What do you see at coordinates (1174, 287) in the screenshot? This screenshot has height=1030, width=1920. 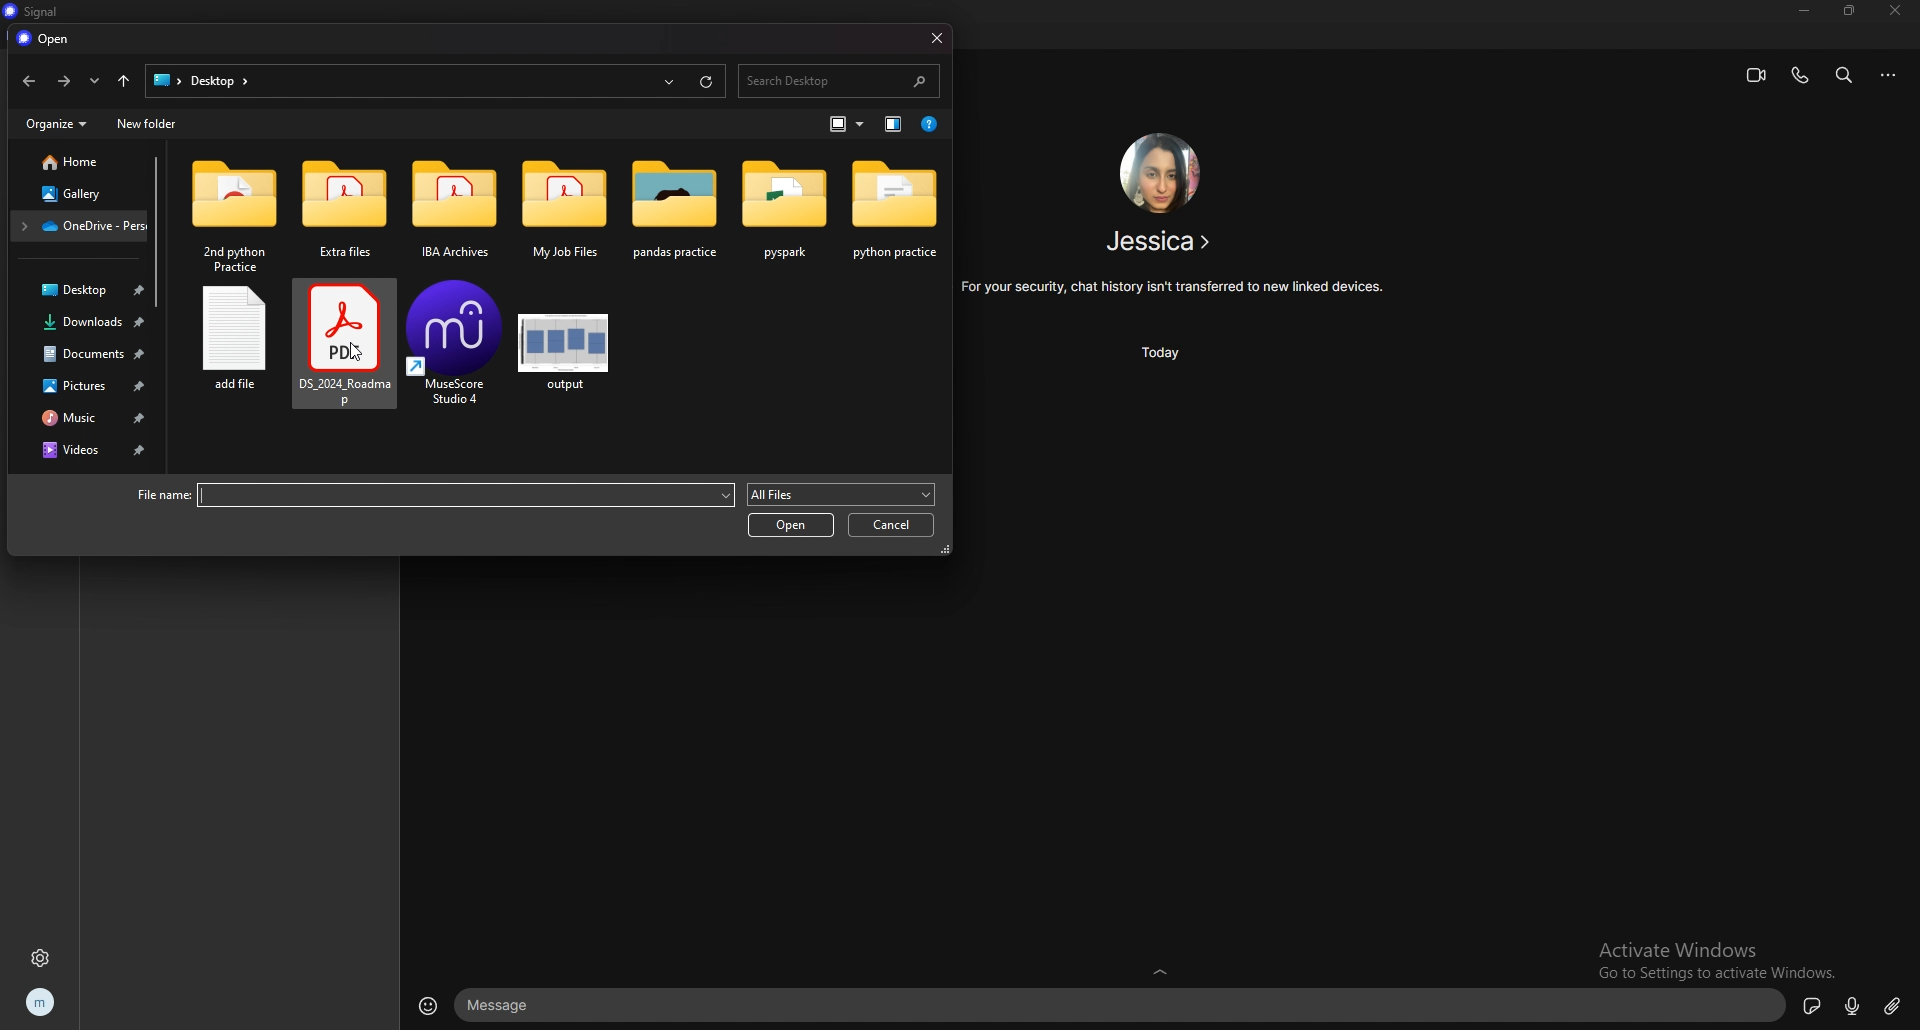 I see `For your security, chat history isn't transferred to new linked devices.` at bounding box center [1174, 287].